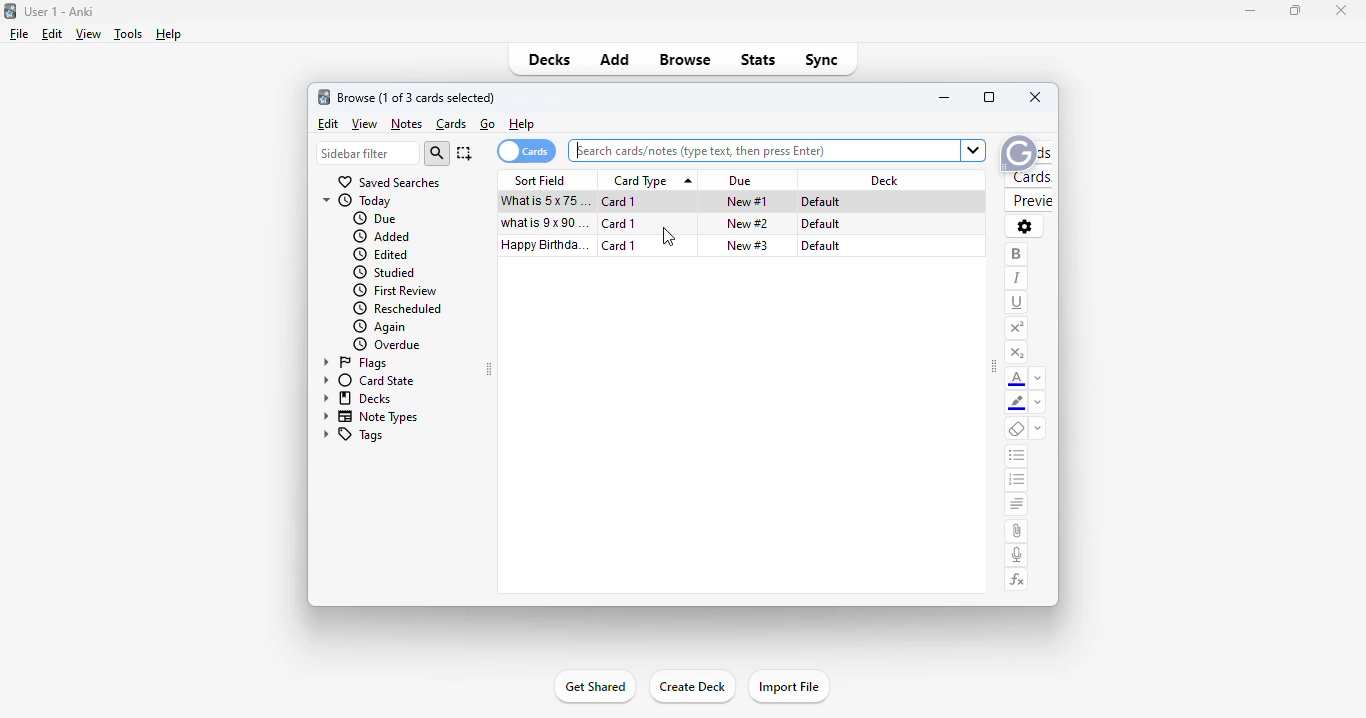 The height and width of the screenshot is (718, 1366). I want to click on maximize, so click(1295, 11).